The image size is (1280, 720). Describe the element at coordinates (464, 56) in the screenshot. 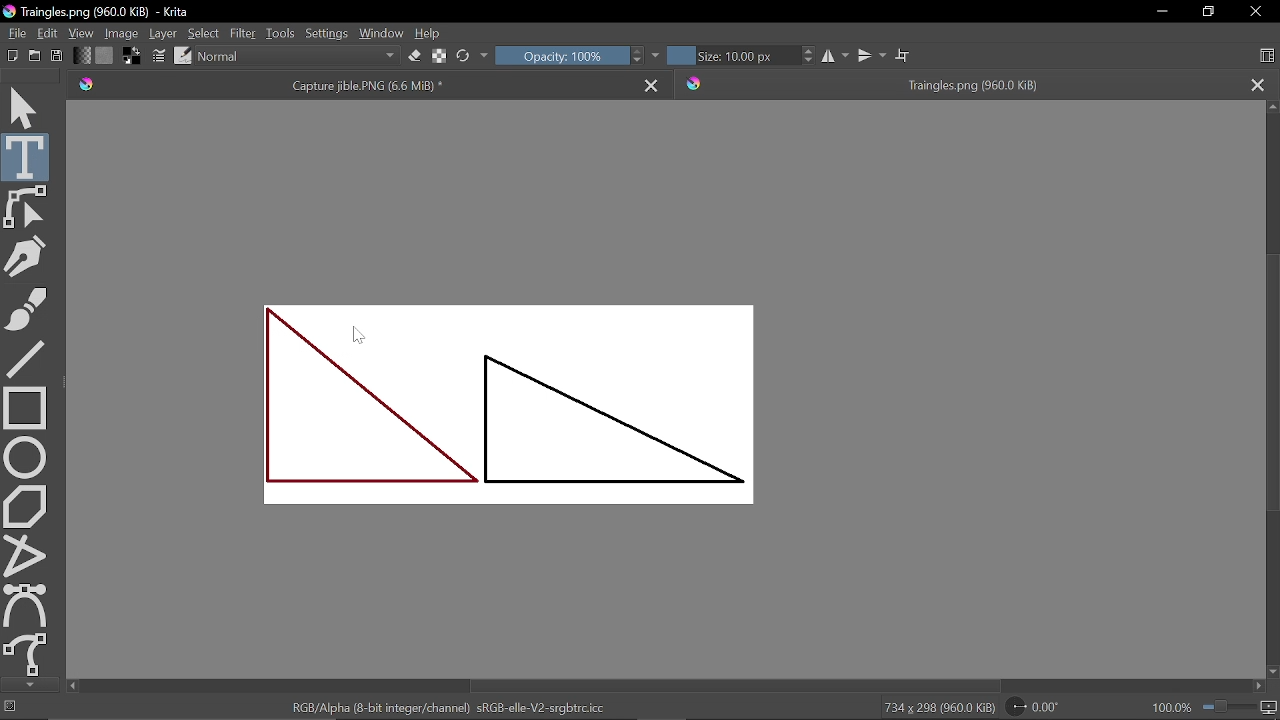

I see `Choose brush preset` at that location.